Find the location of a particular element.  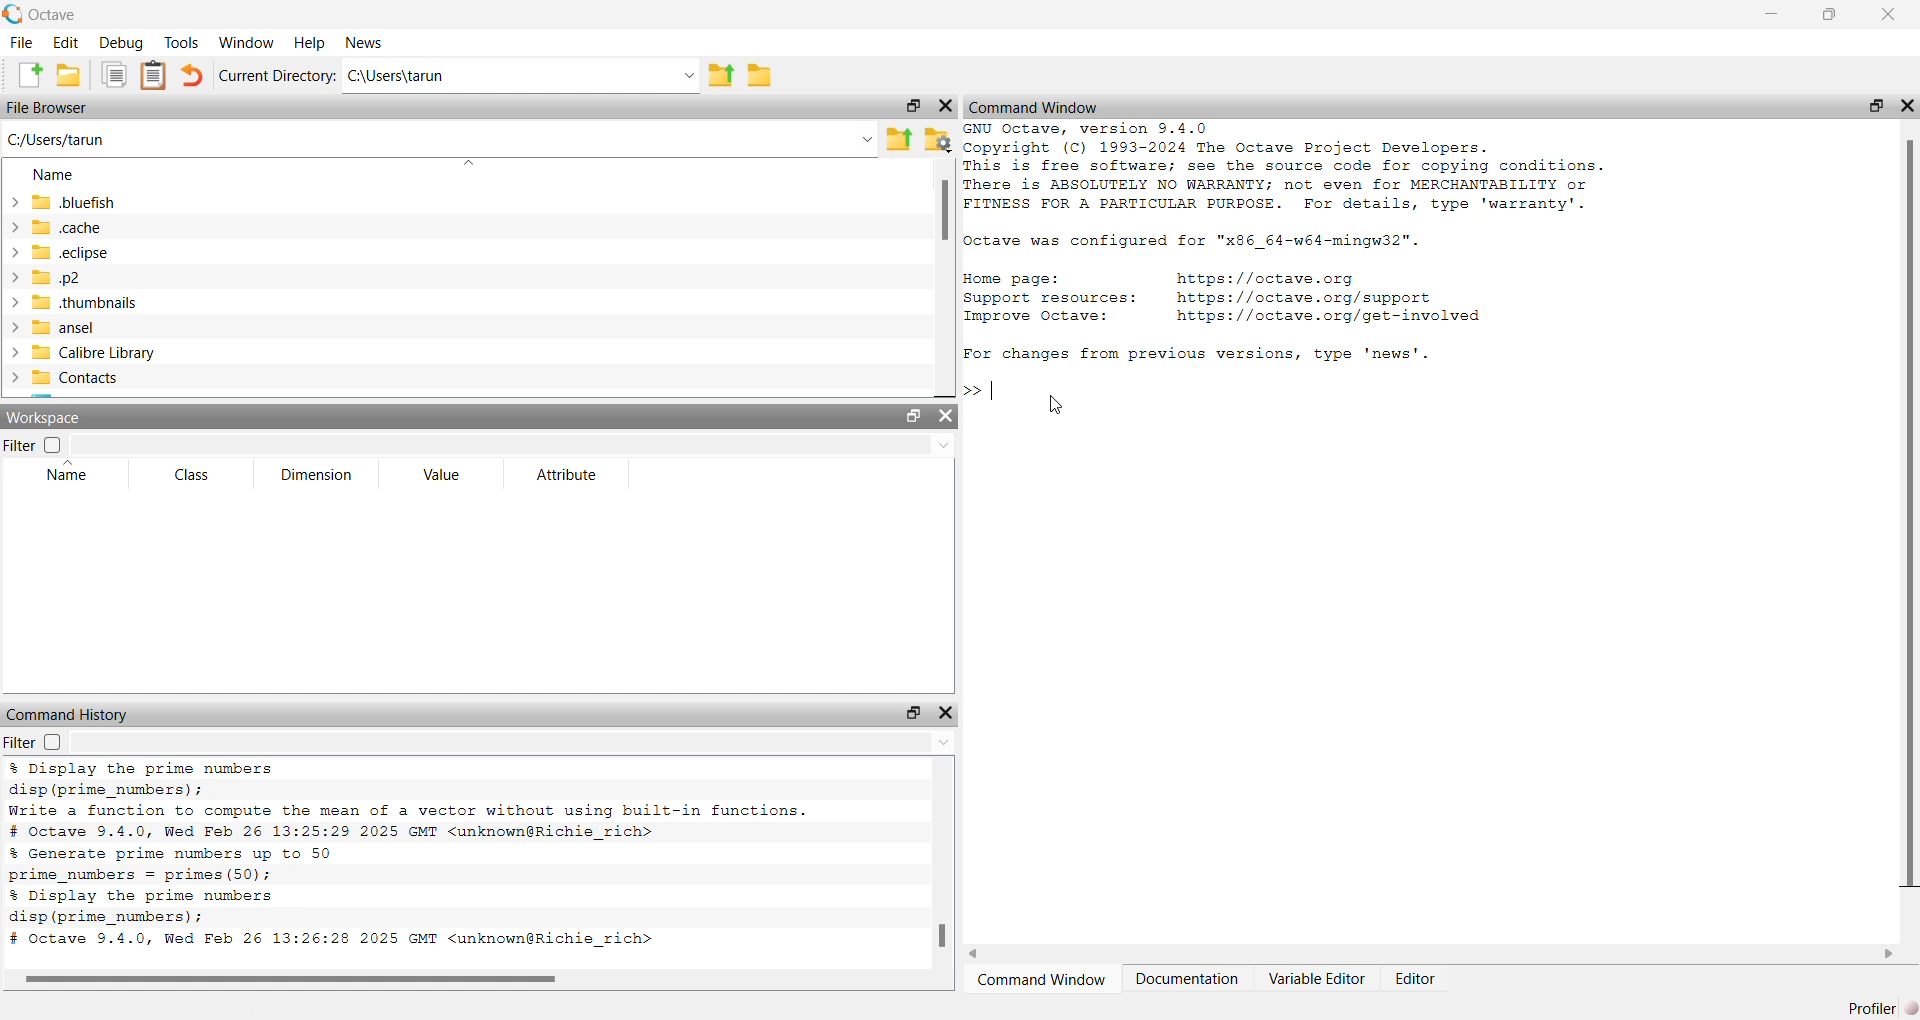

scroll bar is located at coordinates (942, 935).